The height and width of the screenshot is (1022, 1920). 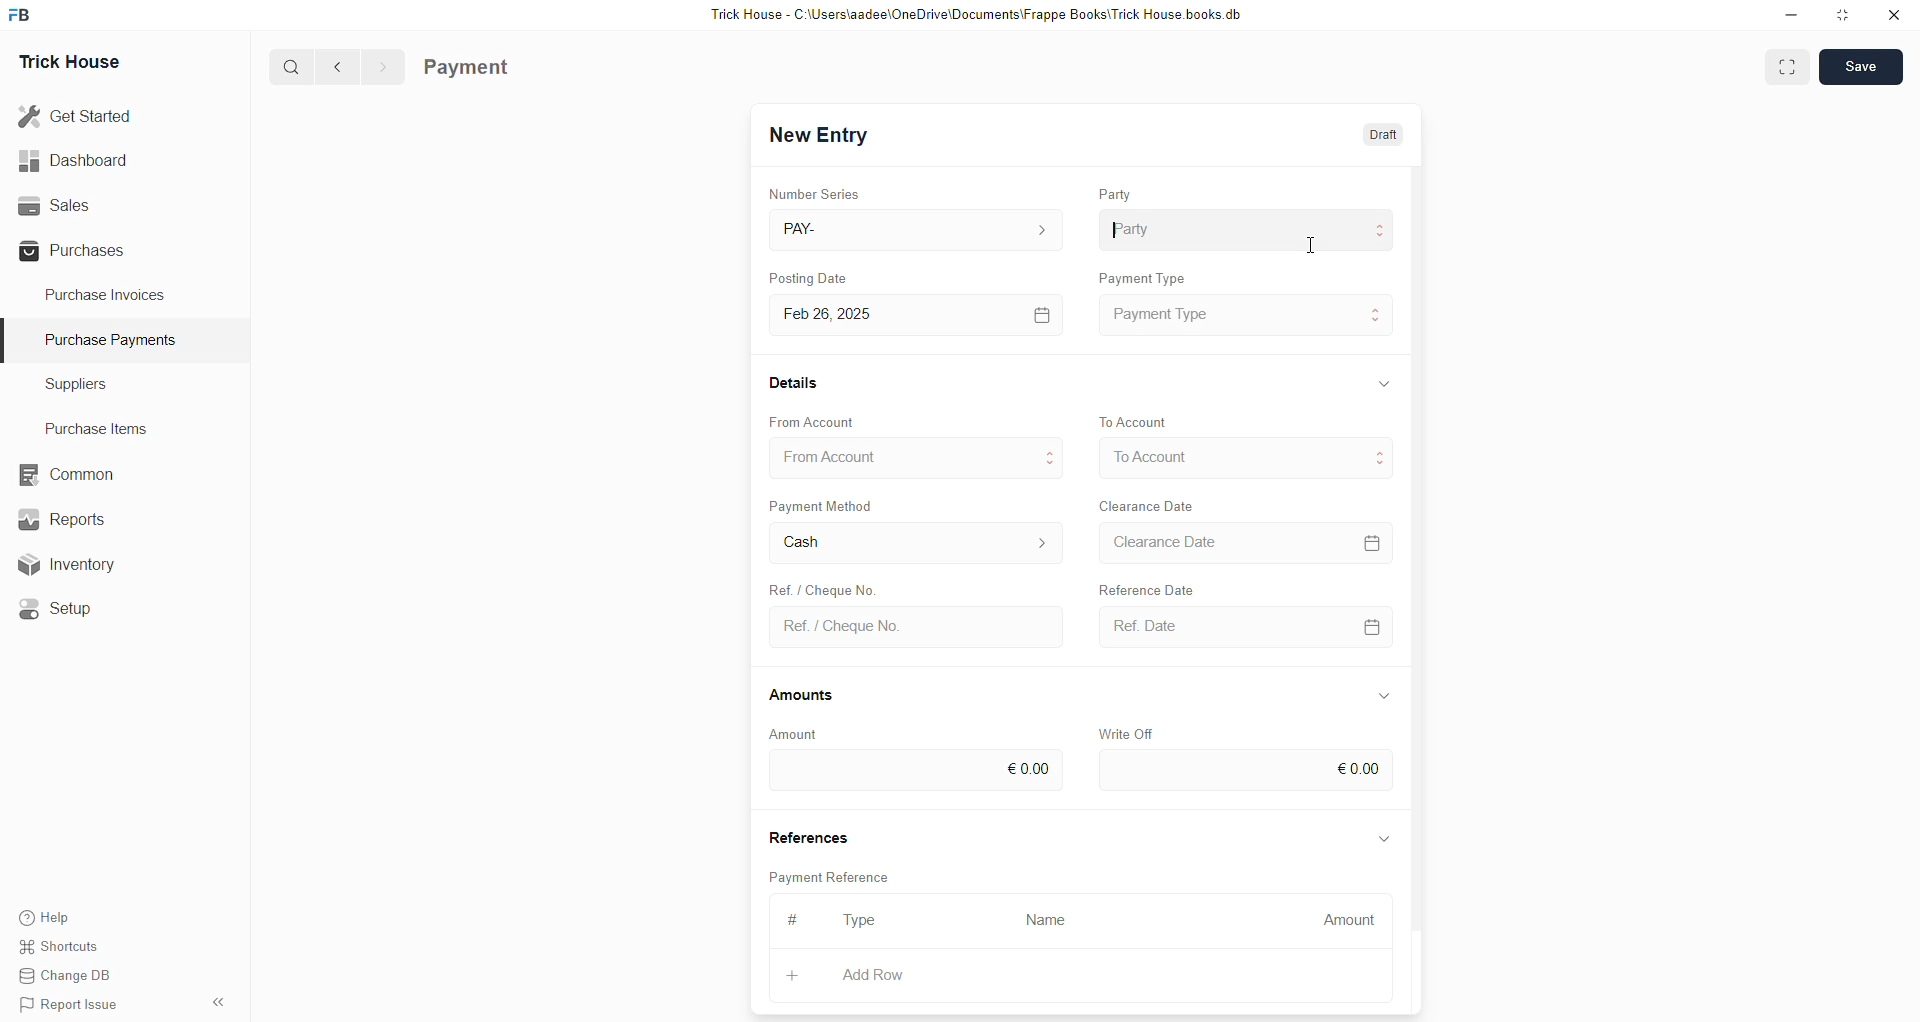 What do you see at coordinates (1894, 15) in the screenshot?
I see `close` at bounding box center [1894, 15].